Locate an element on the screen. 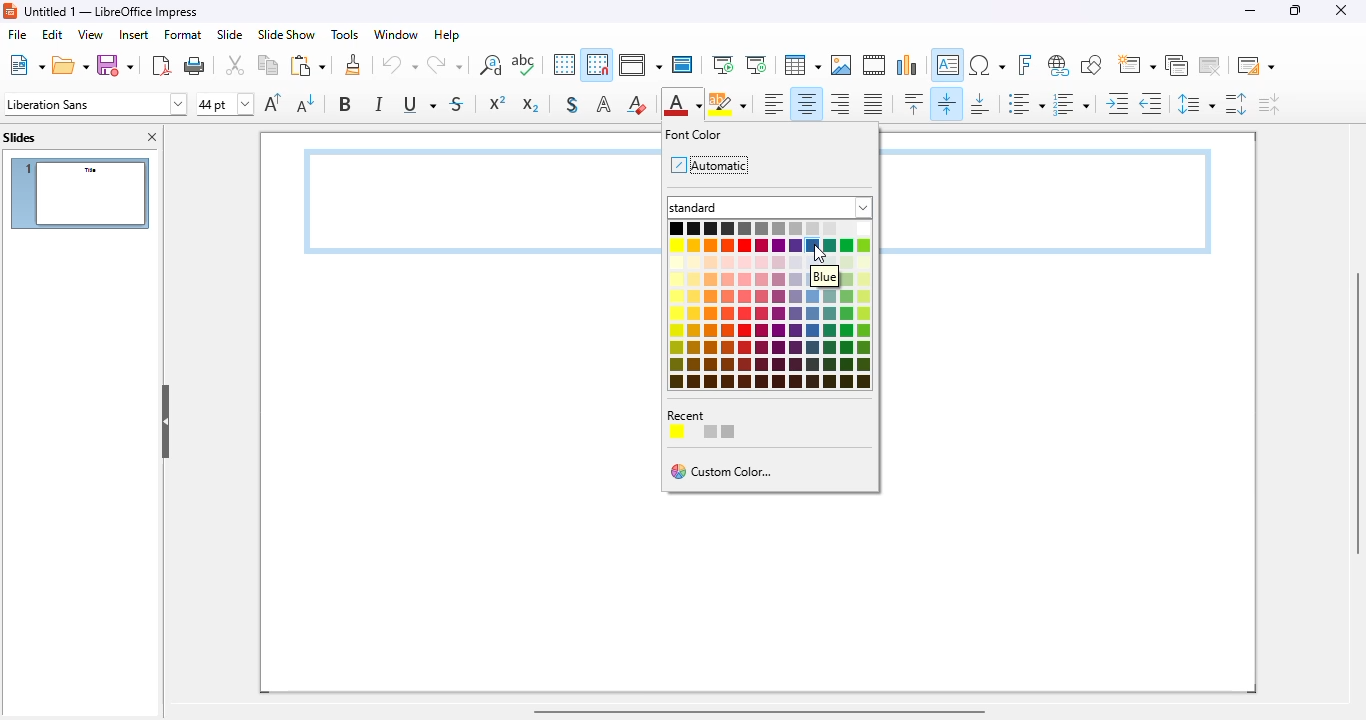 The image size is (1366, 720). new is located at coordinates (27, 65).